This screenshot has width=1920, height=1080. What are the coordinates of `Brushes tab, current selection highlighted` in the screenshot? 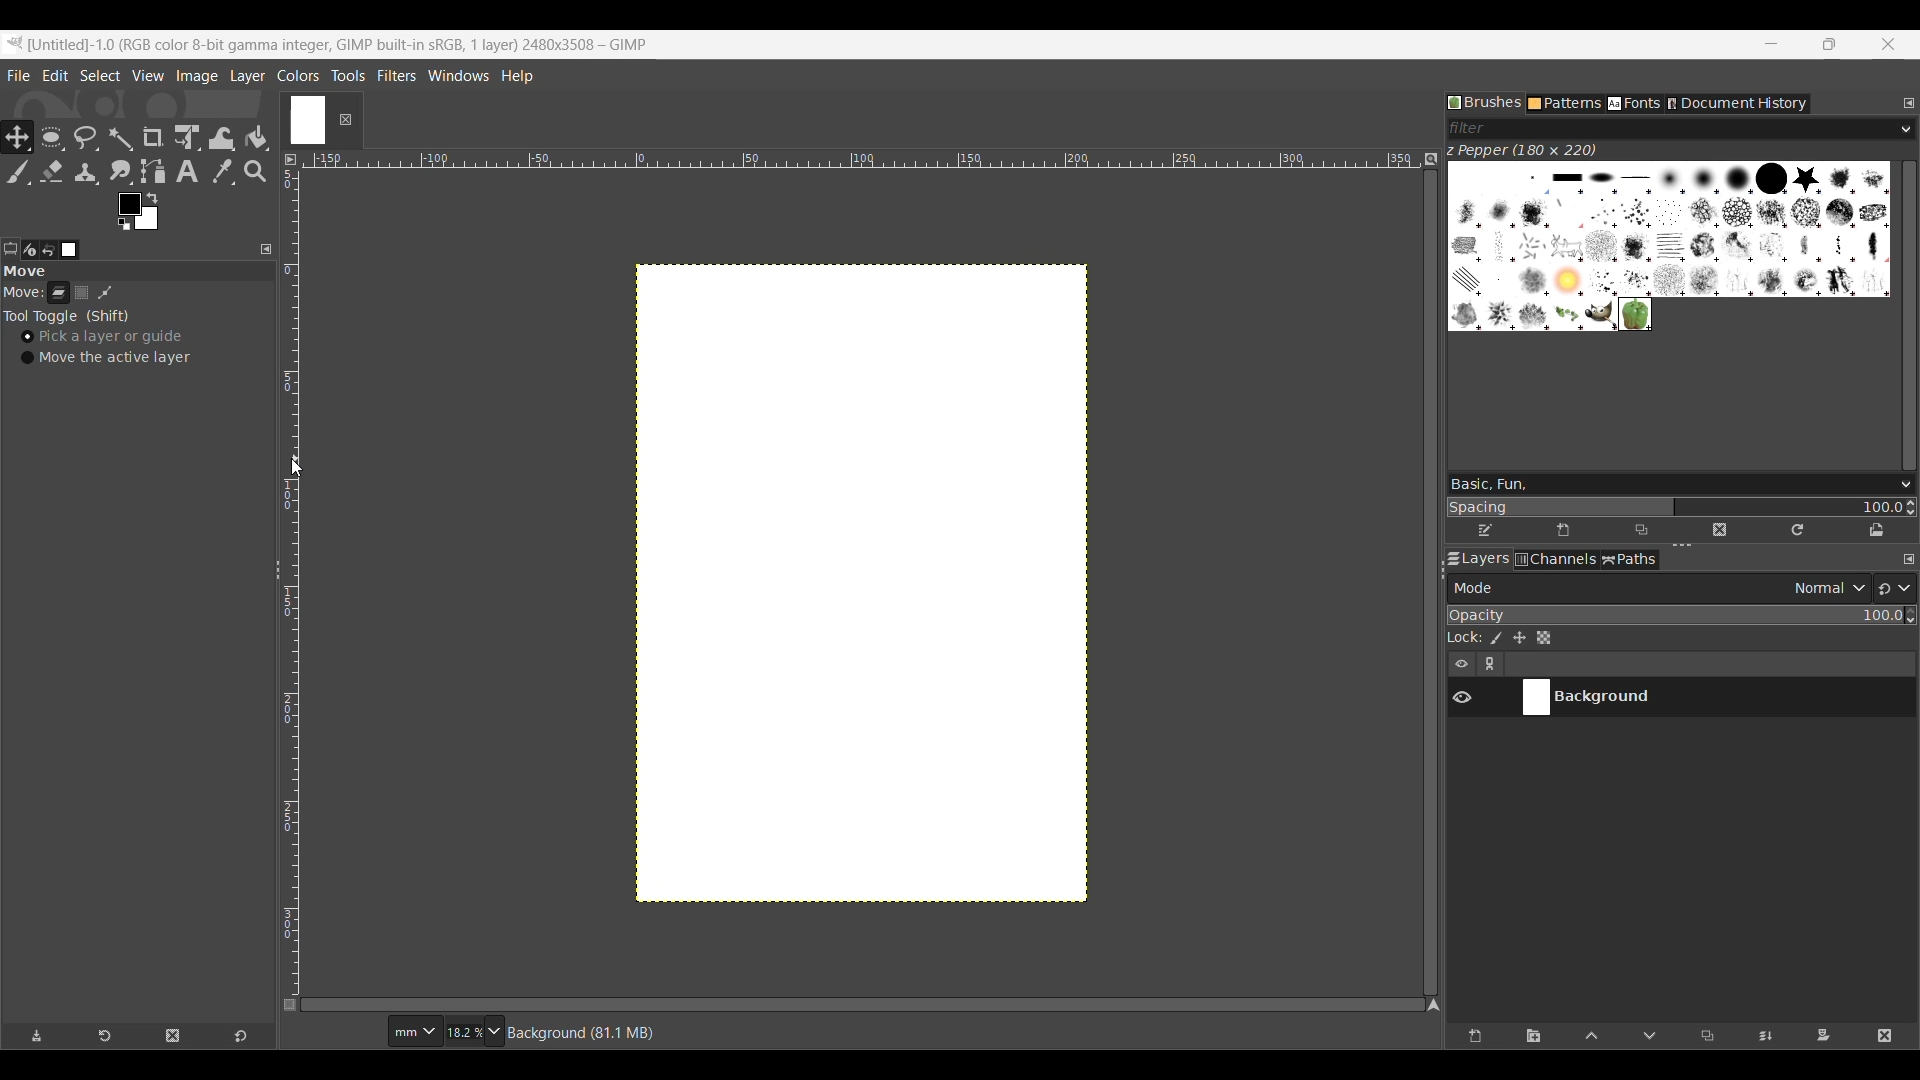 It's located at (1485, 102).